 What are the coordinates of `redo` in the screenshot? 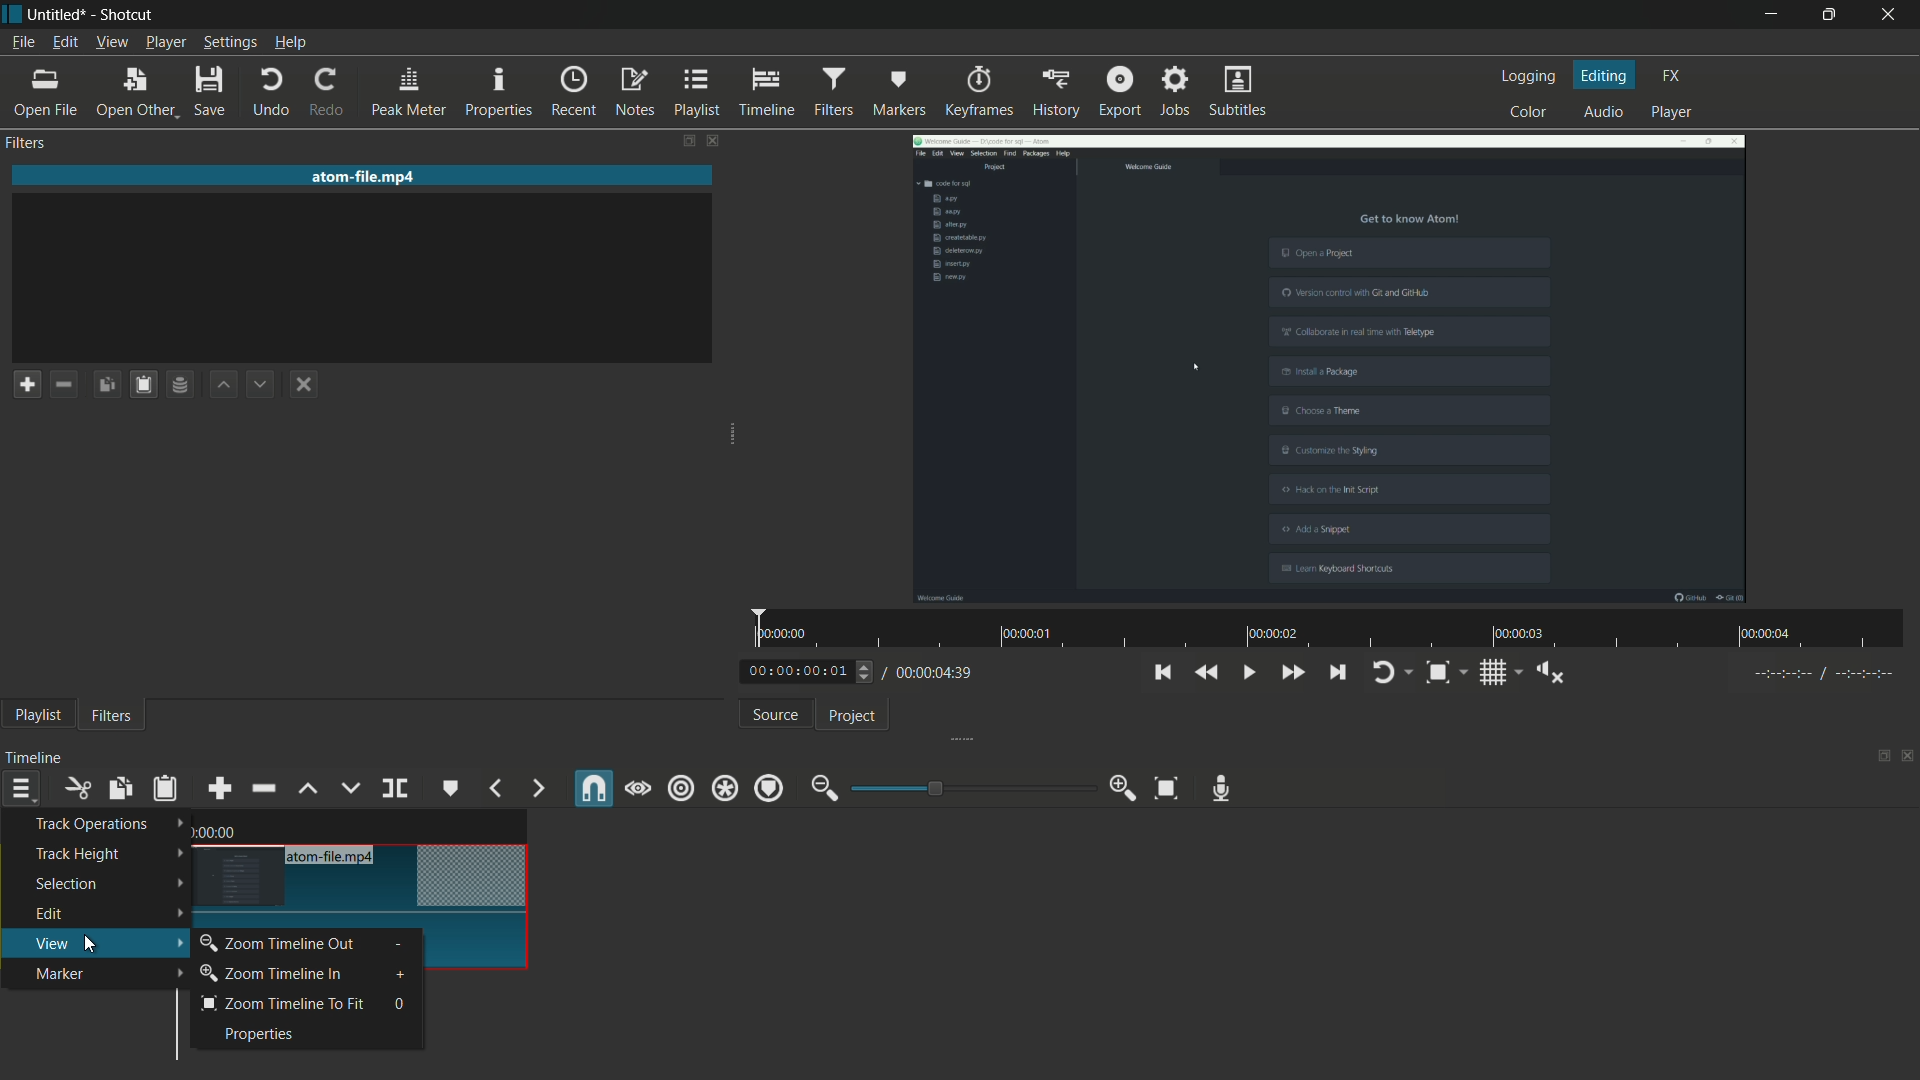 It's located at (328, 91).